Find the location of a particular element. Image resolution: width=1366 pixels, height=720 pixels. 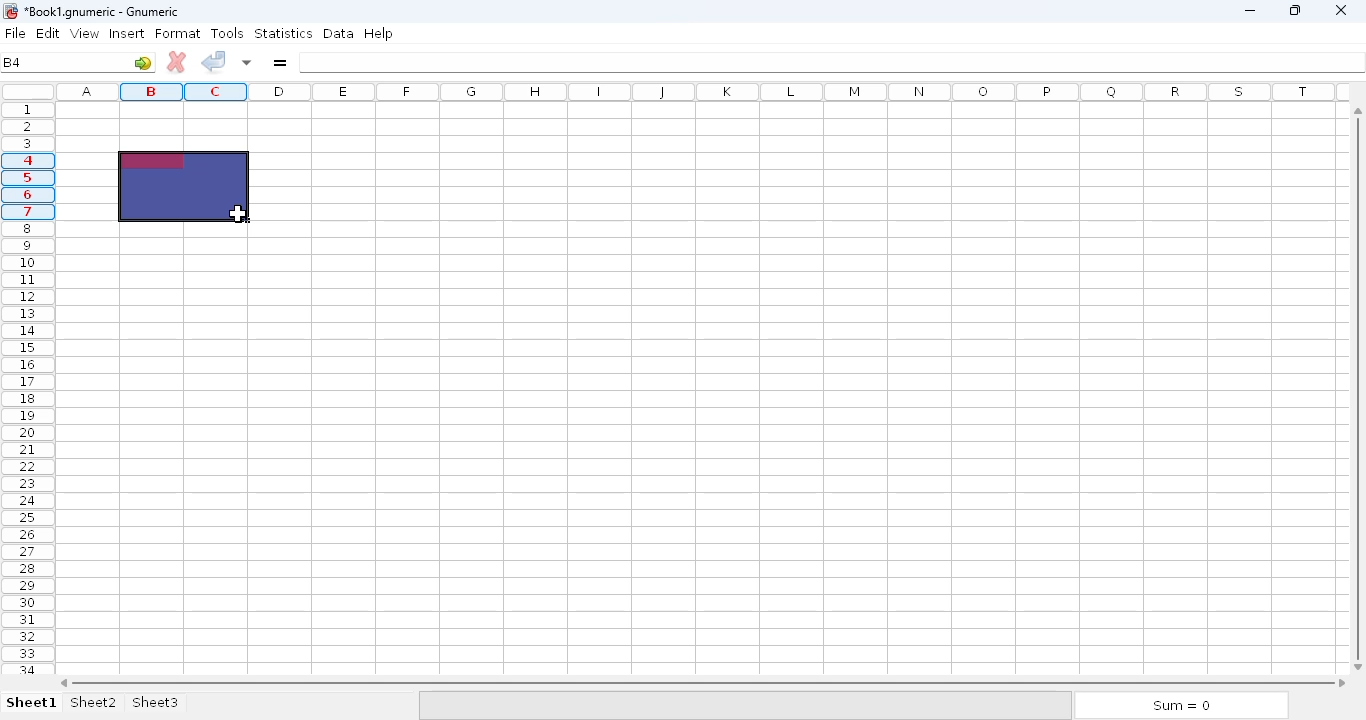

file is located at coordinates (15, 33).